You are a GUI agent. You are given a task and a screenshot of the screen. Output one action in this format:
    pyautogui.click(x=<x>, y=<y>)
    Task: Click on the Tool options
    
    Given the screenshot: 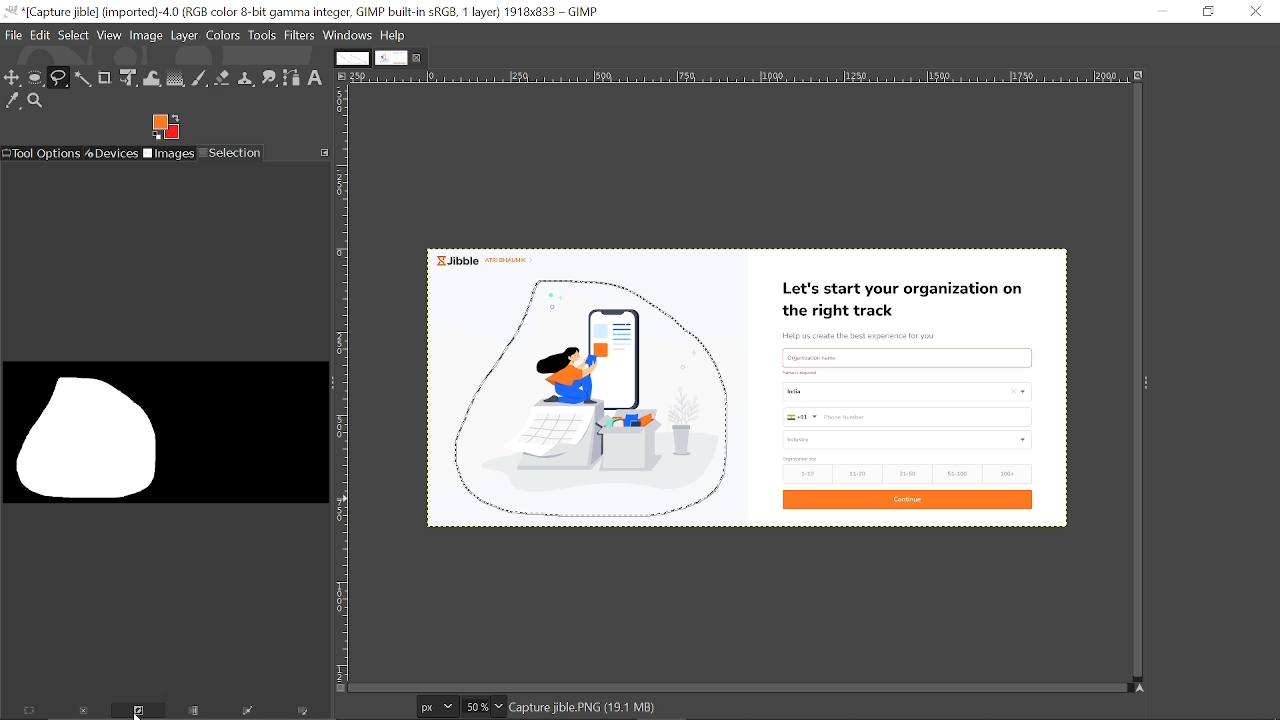 What is the action you would take?
    pyautogui.click(x=42, y=153)
    